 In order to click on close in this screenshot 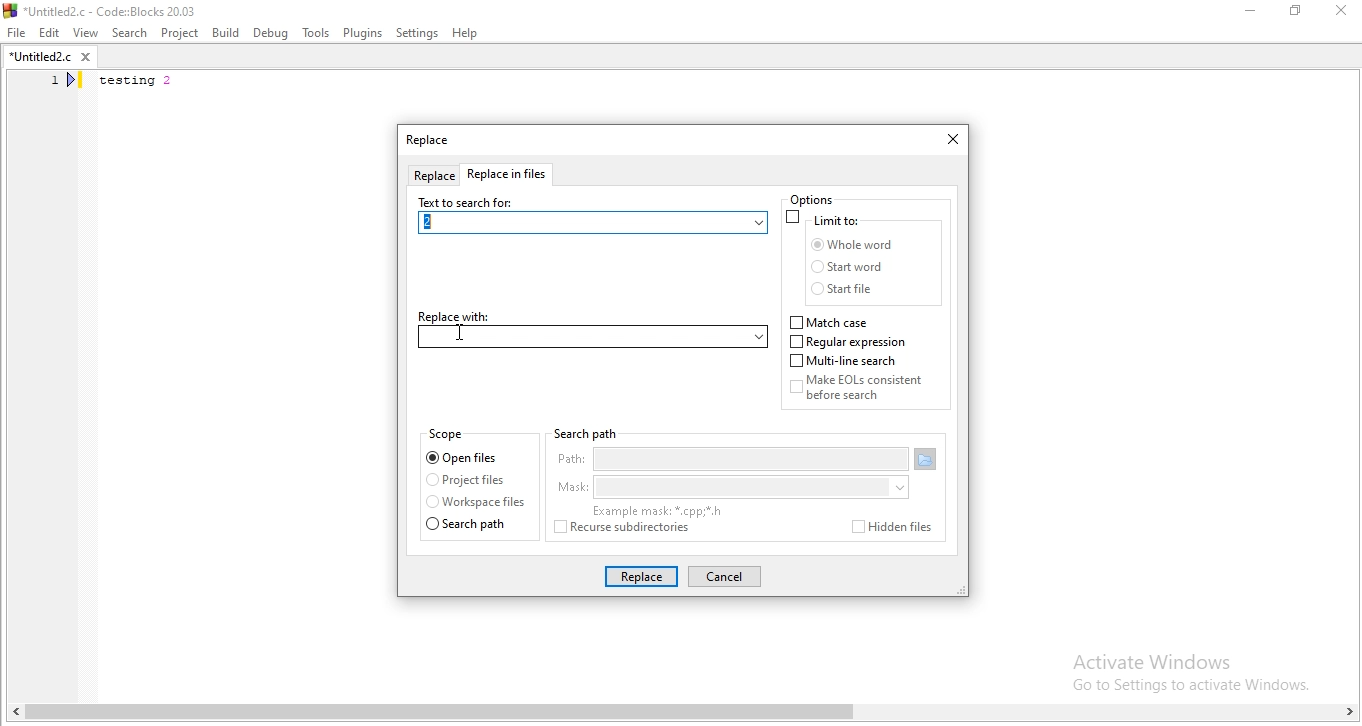, I will do `click(948, 140)`.